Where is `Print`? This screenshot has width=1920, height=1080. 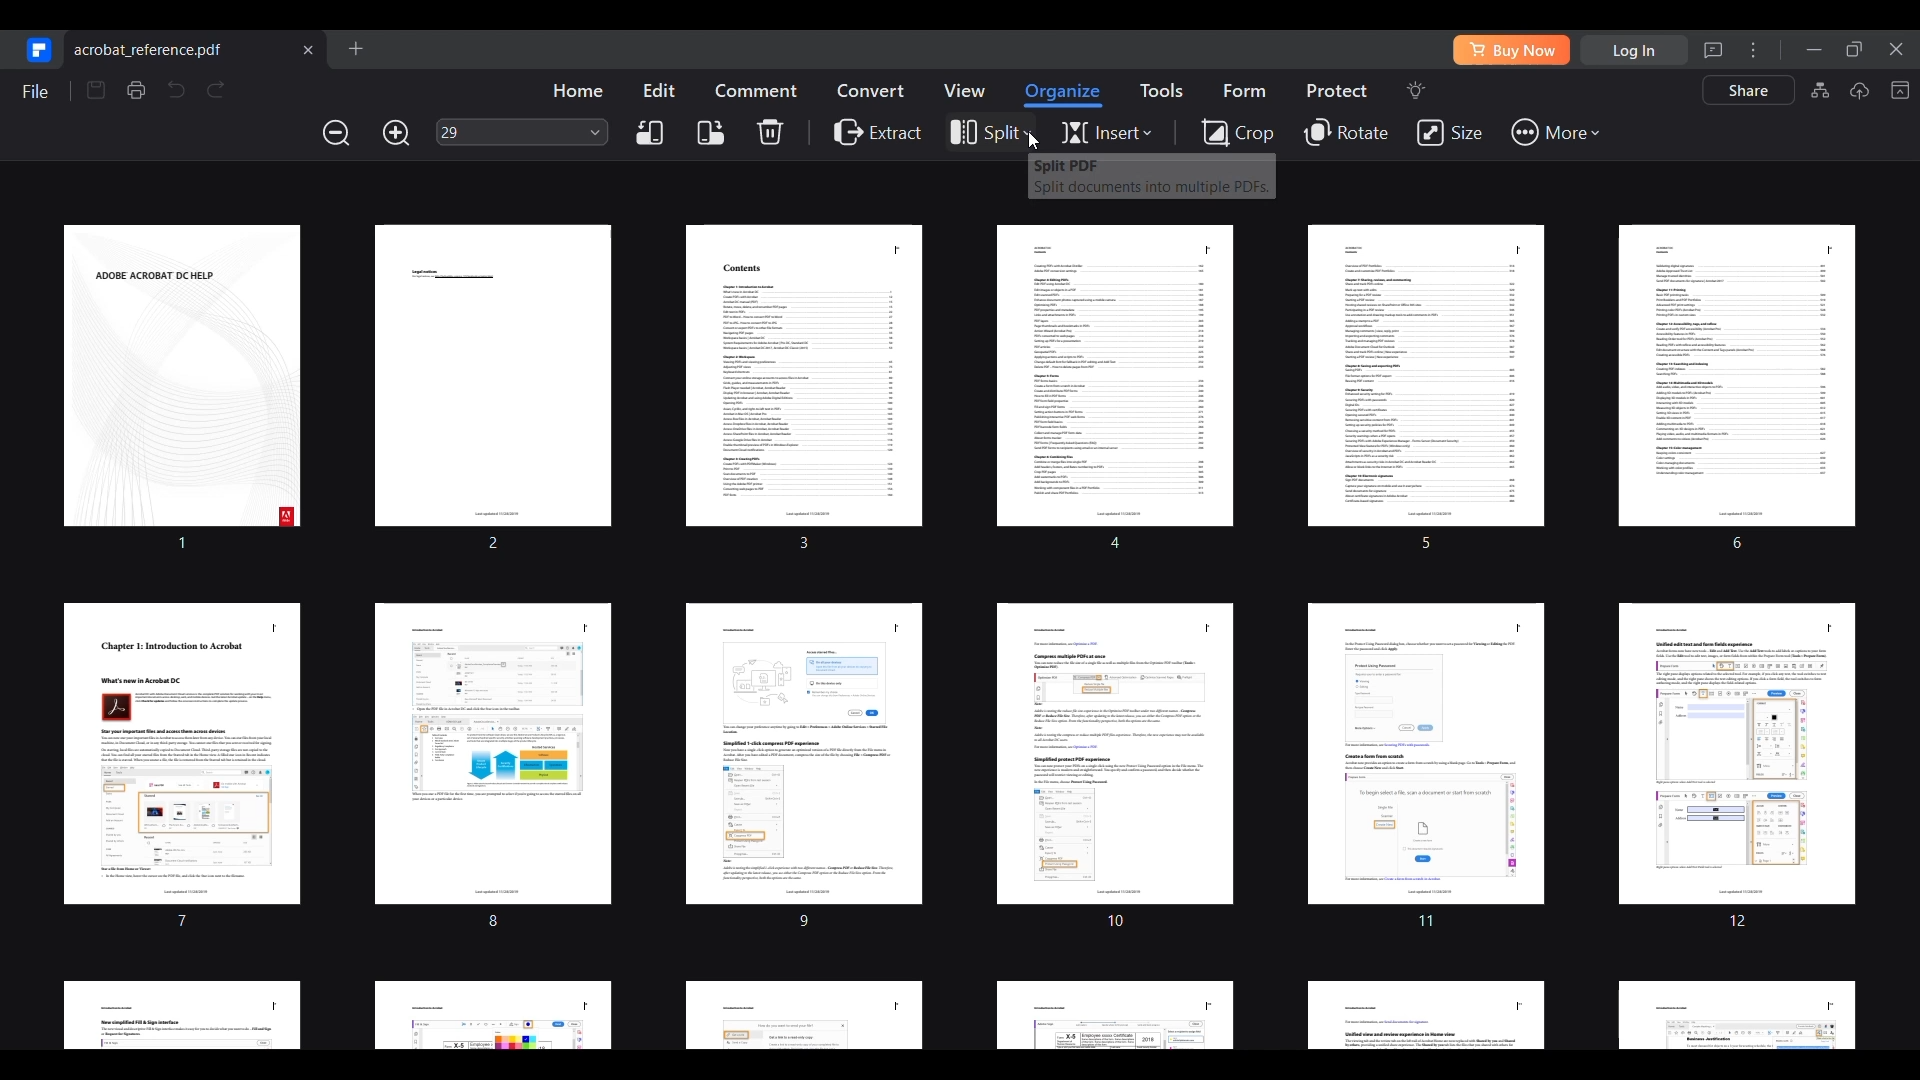 Print is located at coordinates (135, 90).